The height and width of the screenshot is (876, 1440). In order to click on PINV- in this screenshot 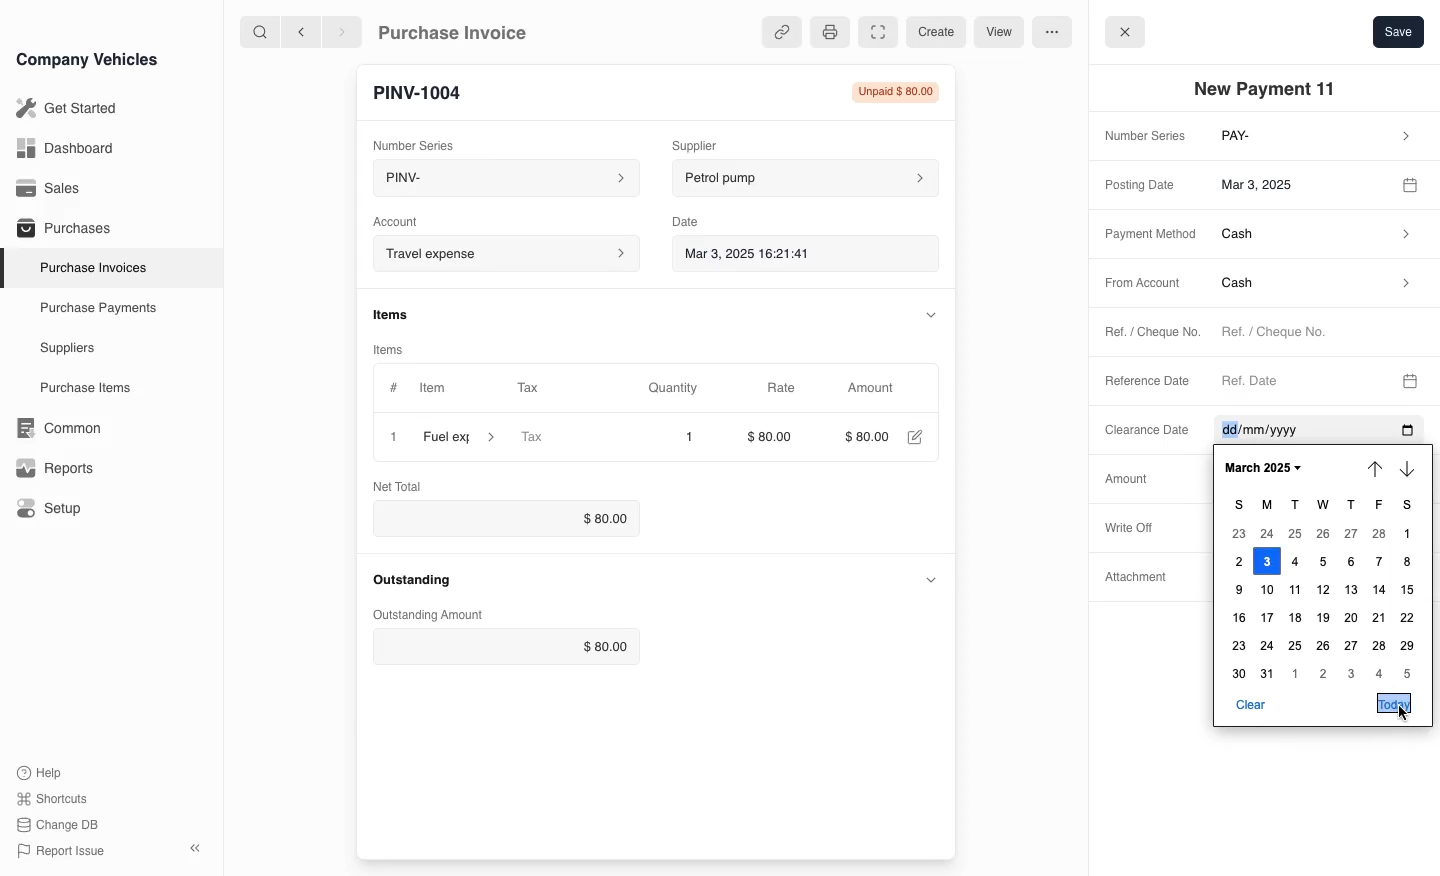, I will do `click(496, 180)`.